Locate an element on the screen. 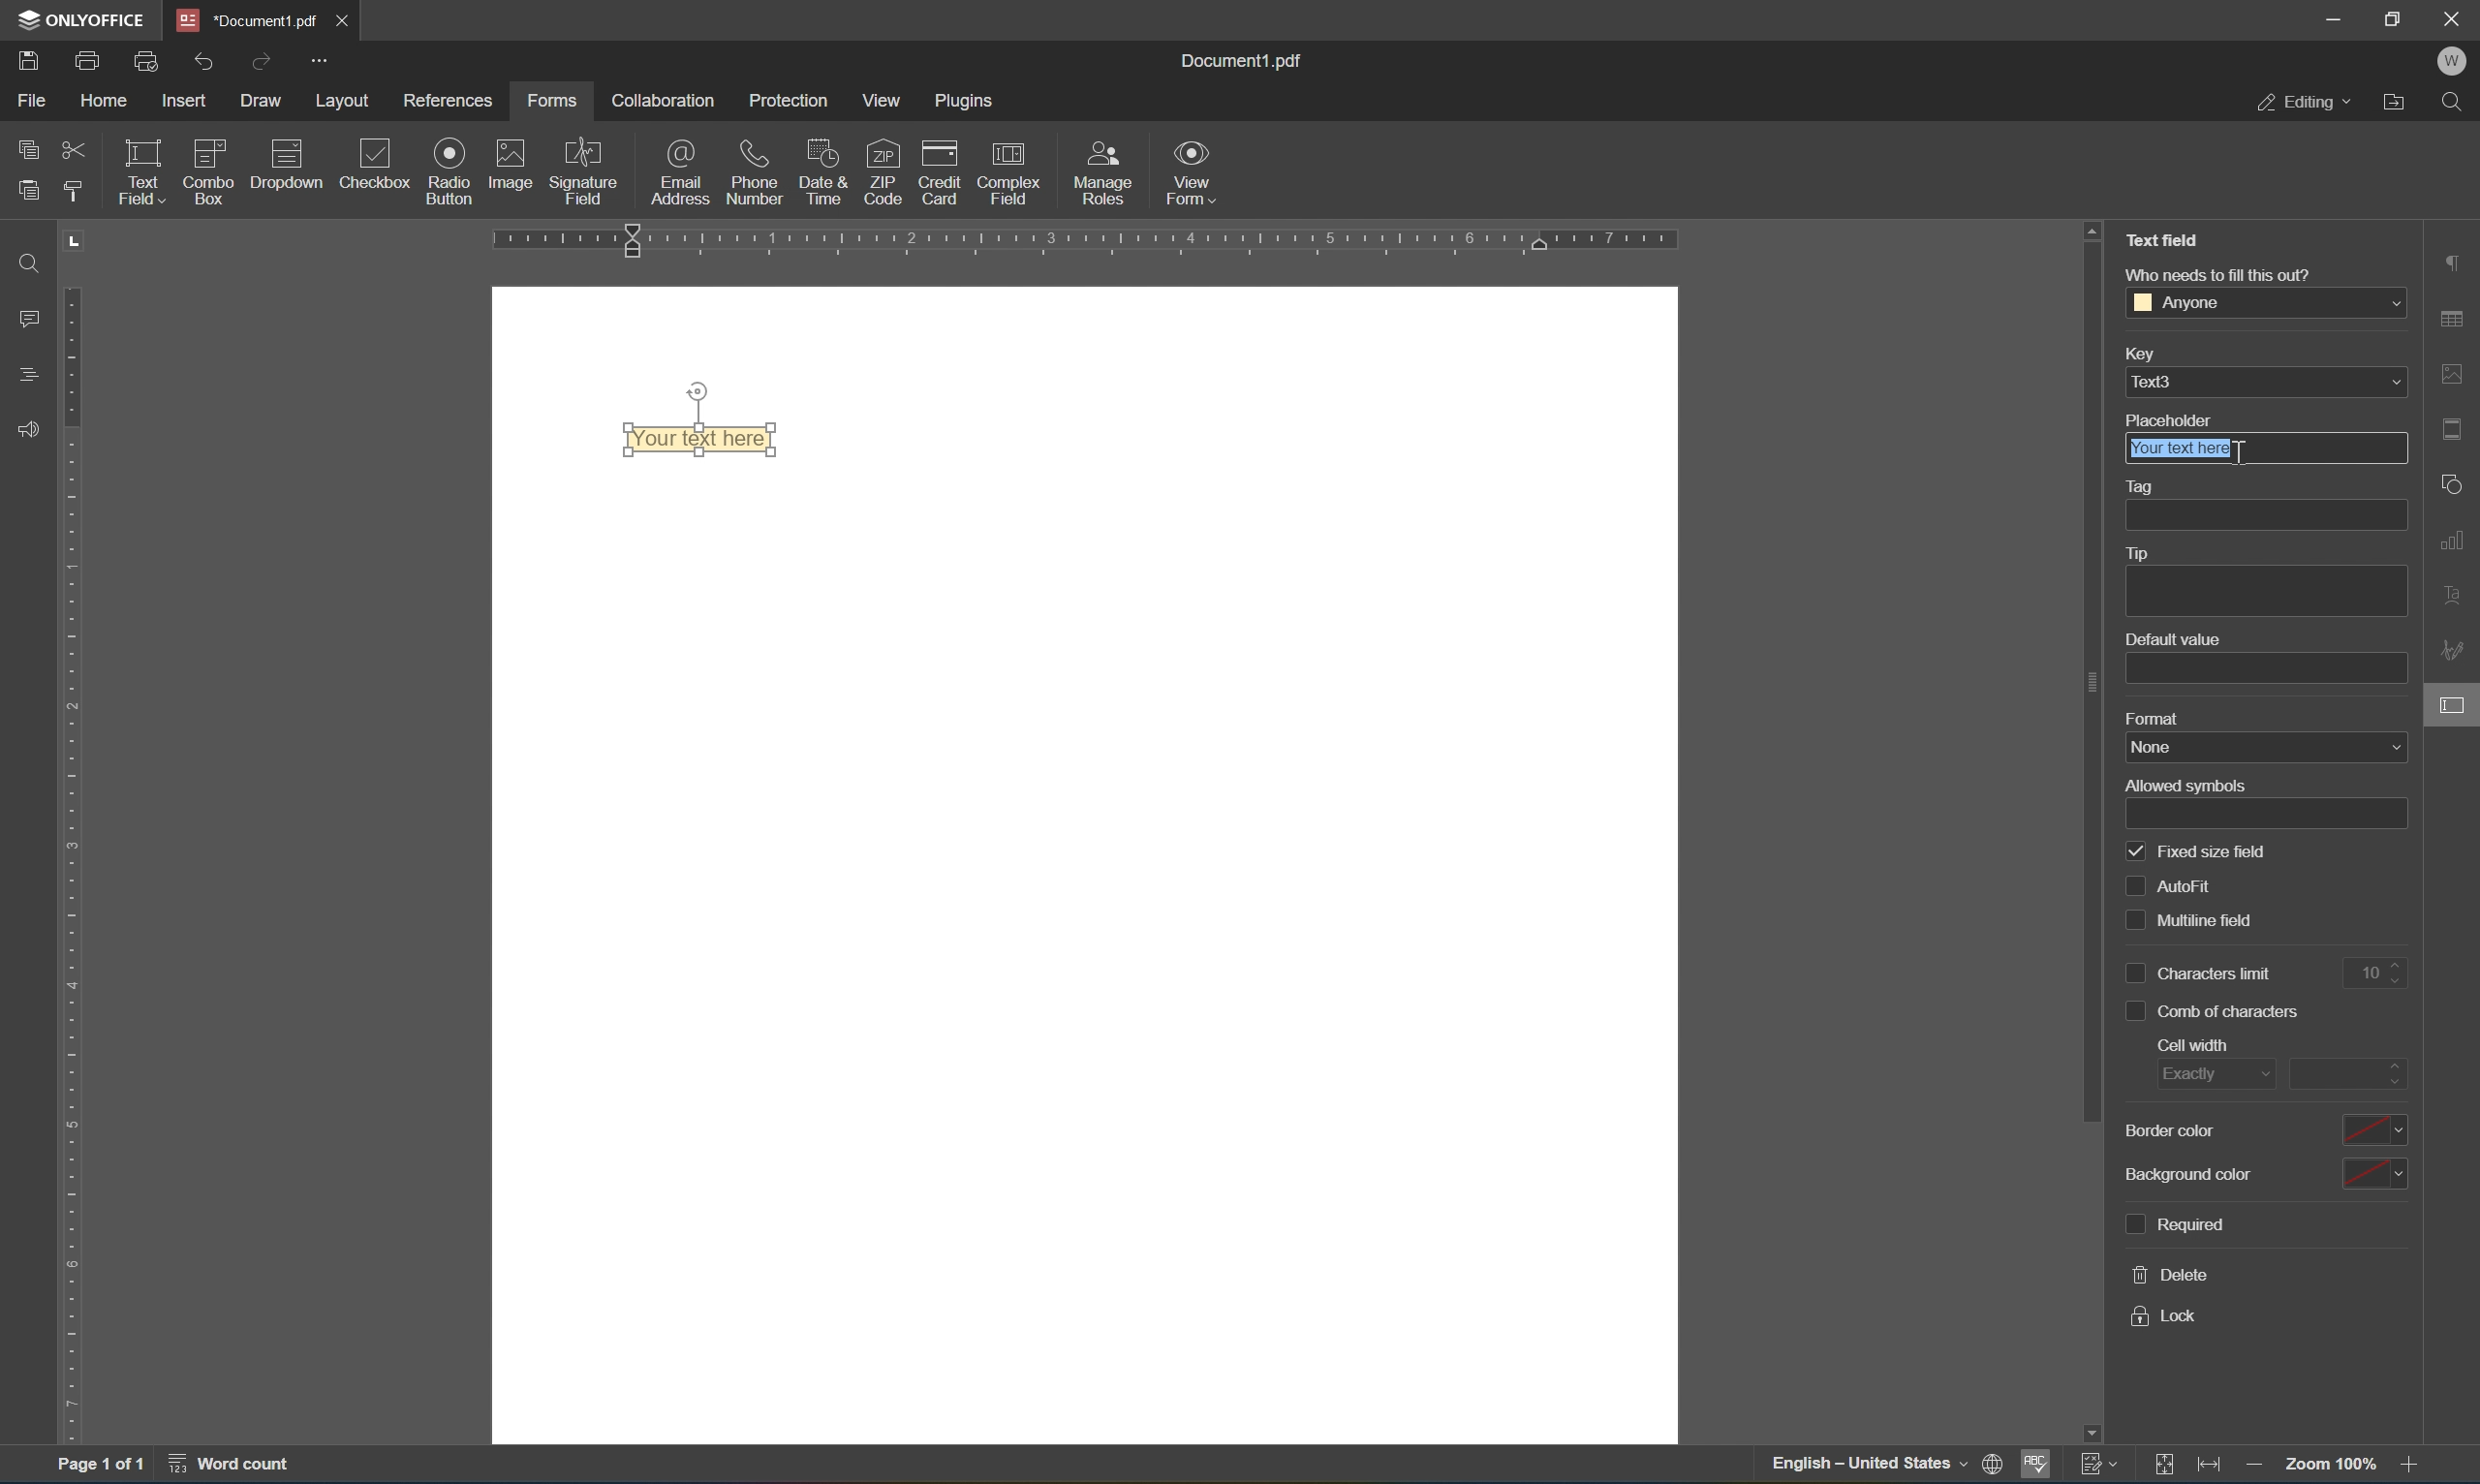 This screenshot has width=2480, height=1484. ruler is located at coordinates (1074, 243).